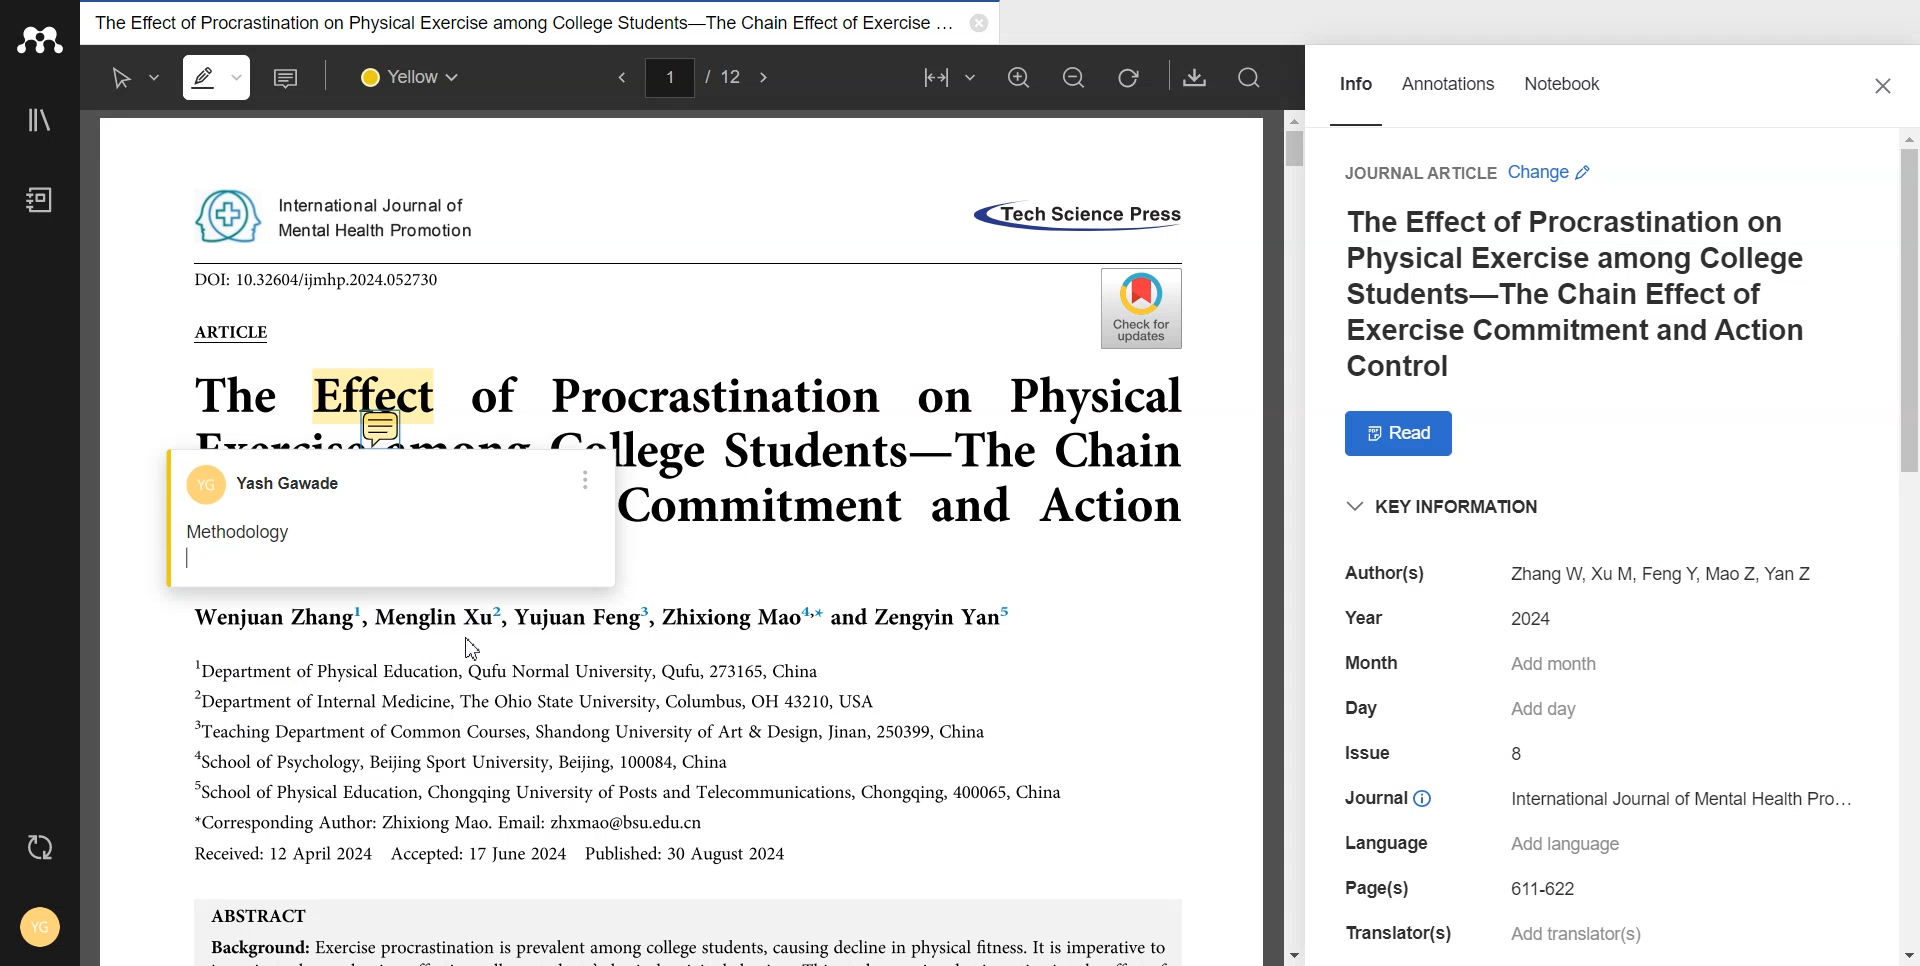 Image resolution: width=1920 pixels, height=966 pixels. What do you see at coordinates (371, 389) in the screenshot?
I see `Effect` at bounding box center [371, 389].